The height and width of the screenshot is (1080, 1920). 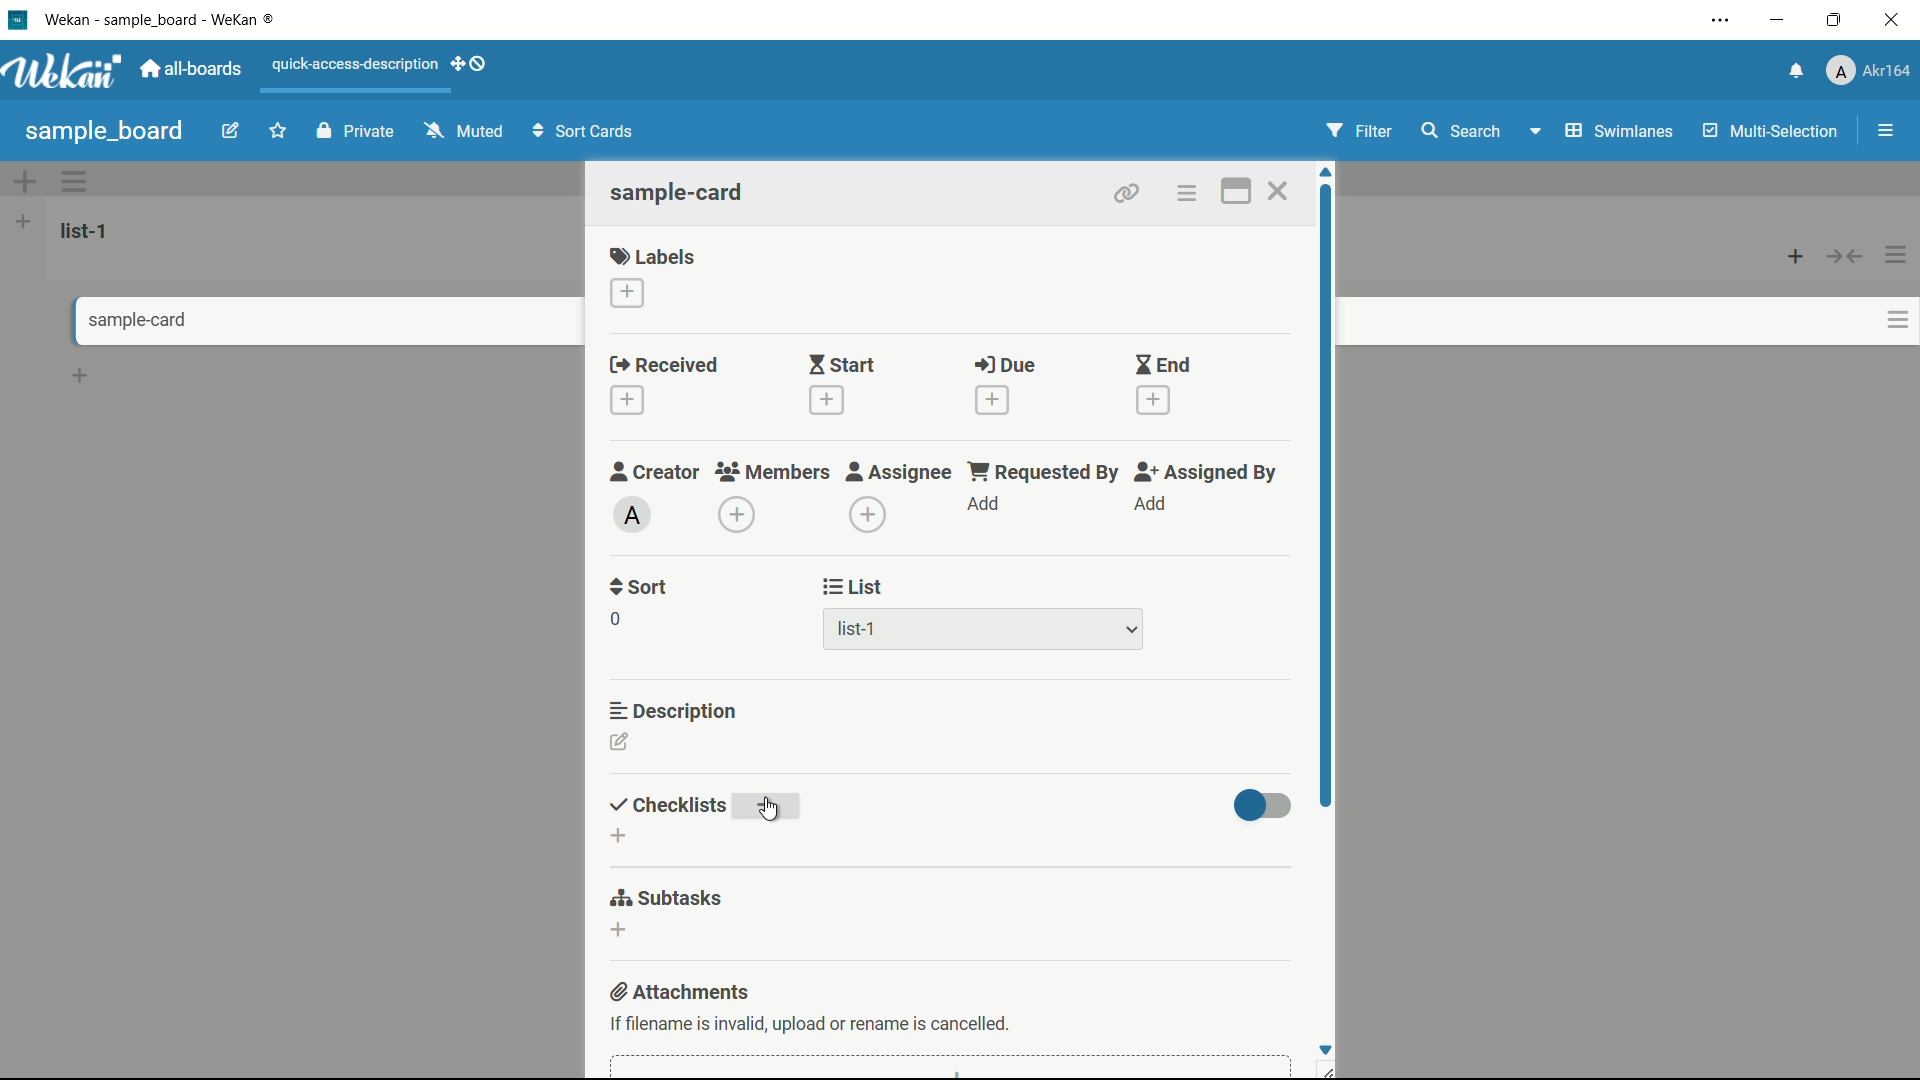 What do you see at coordinates (814, 1027) in the screenshot?
I see `text` at bounding box center [814, 1027].